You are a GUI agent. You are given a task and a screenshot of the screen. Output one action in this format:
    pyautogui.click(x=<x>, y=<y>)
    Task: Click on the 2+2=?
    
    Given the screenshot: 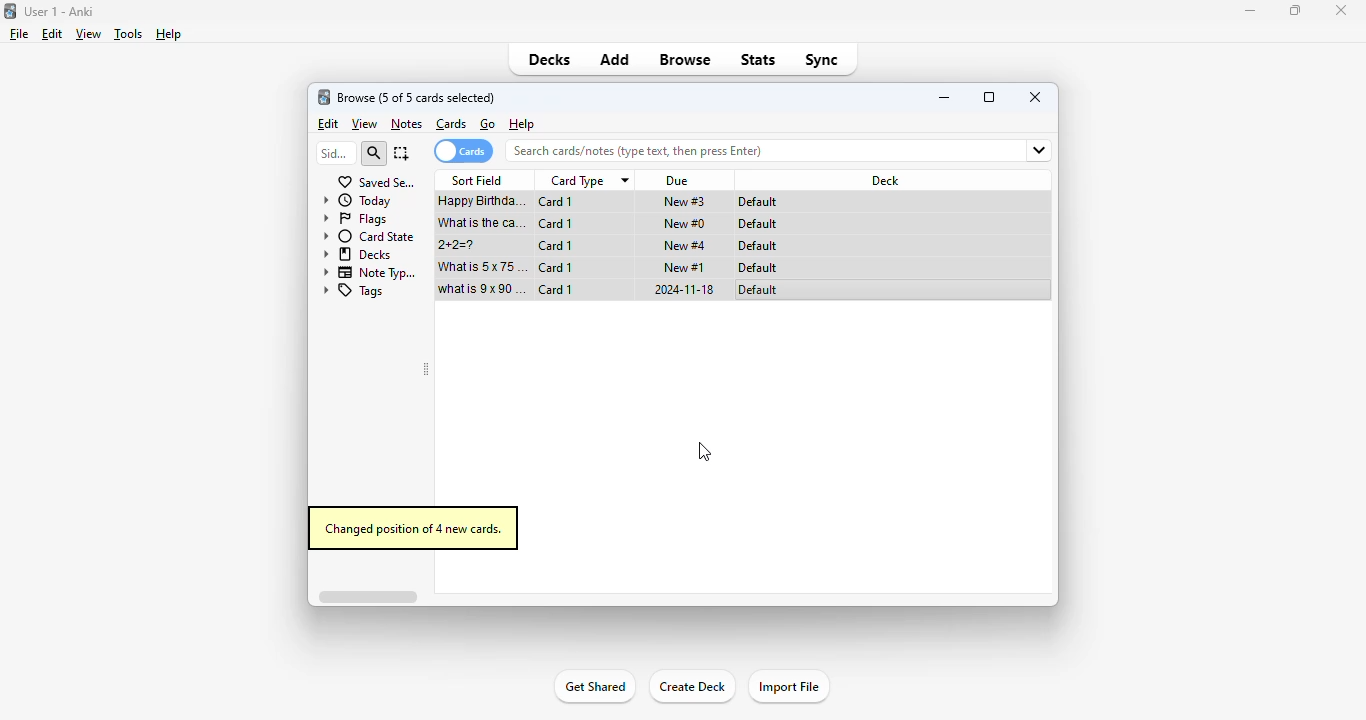 What is the action you would take?
    pyautogui.click(x=459, y=245)
    